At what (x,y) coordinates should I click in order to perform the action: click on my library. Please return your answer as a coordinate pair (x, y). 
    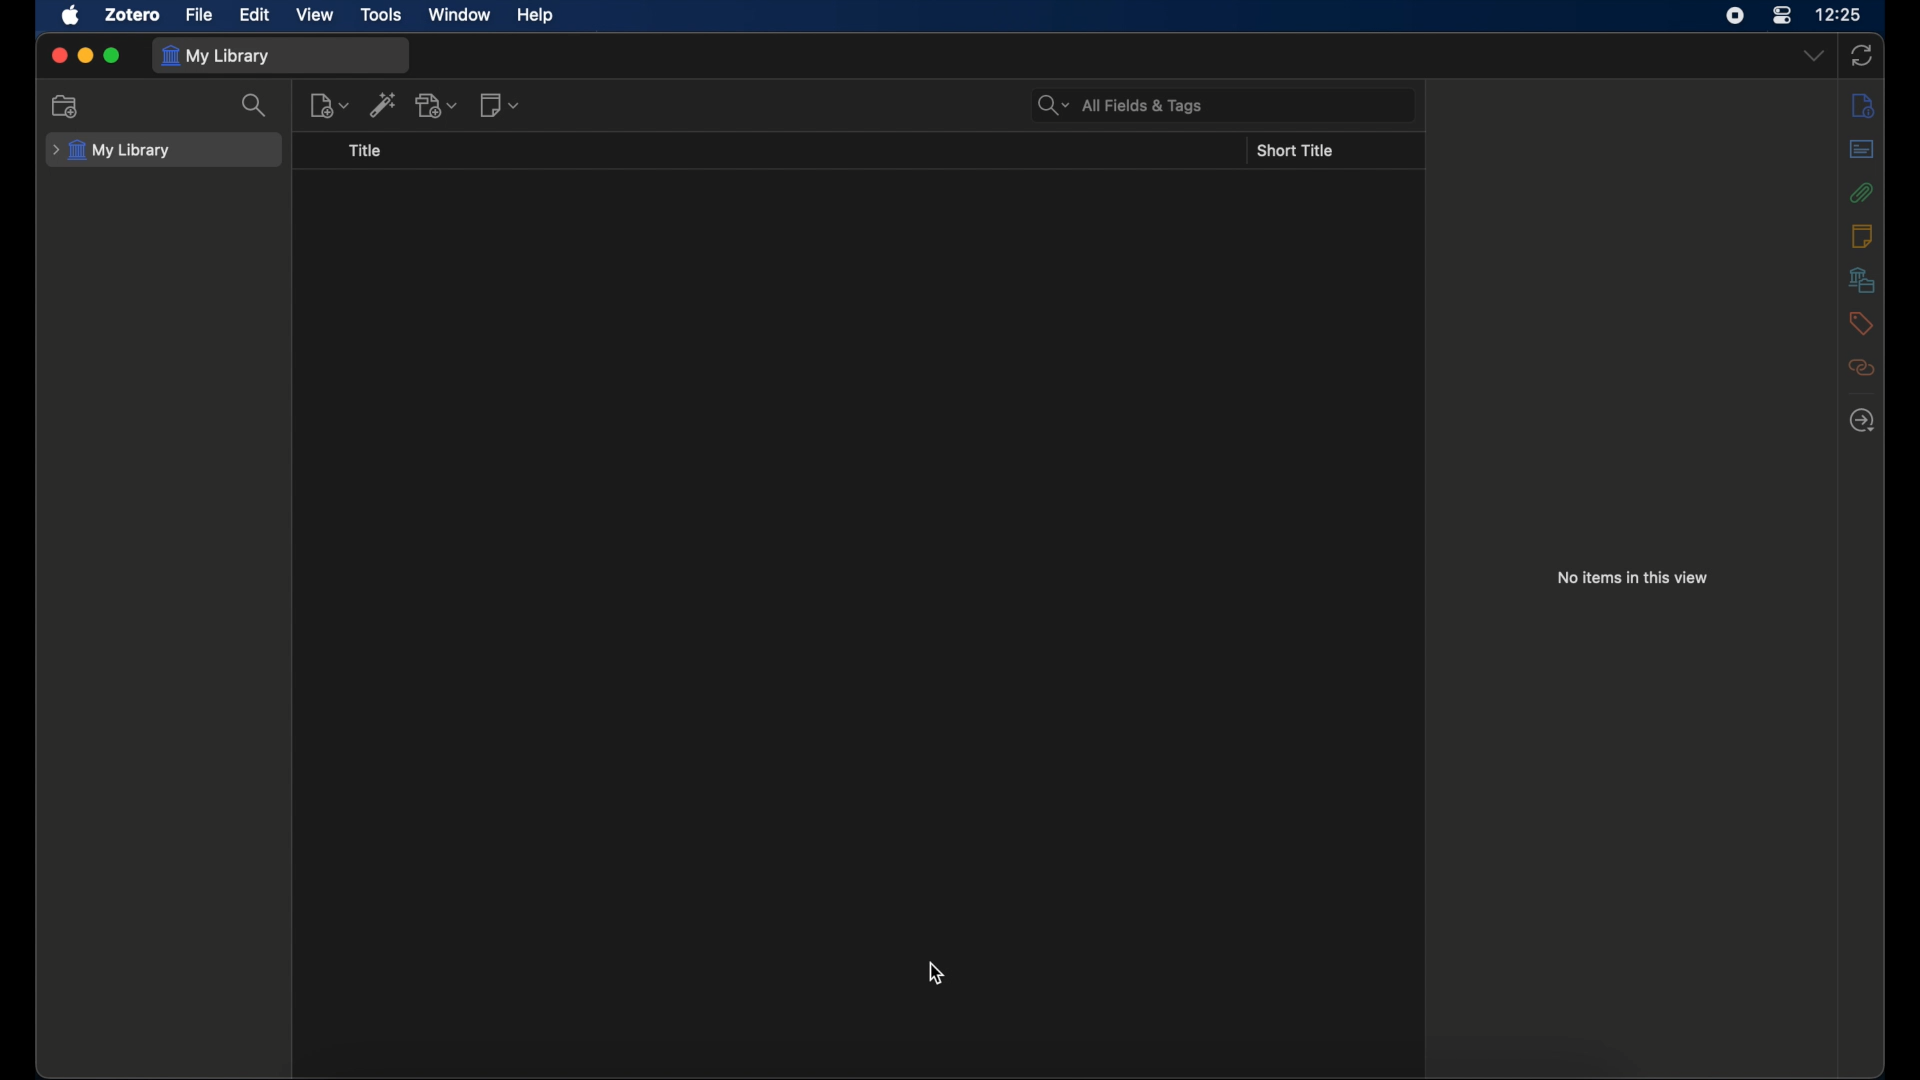
    Looking at the image, I should click on (112, 151).